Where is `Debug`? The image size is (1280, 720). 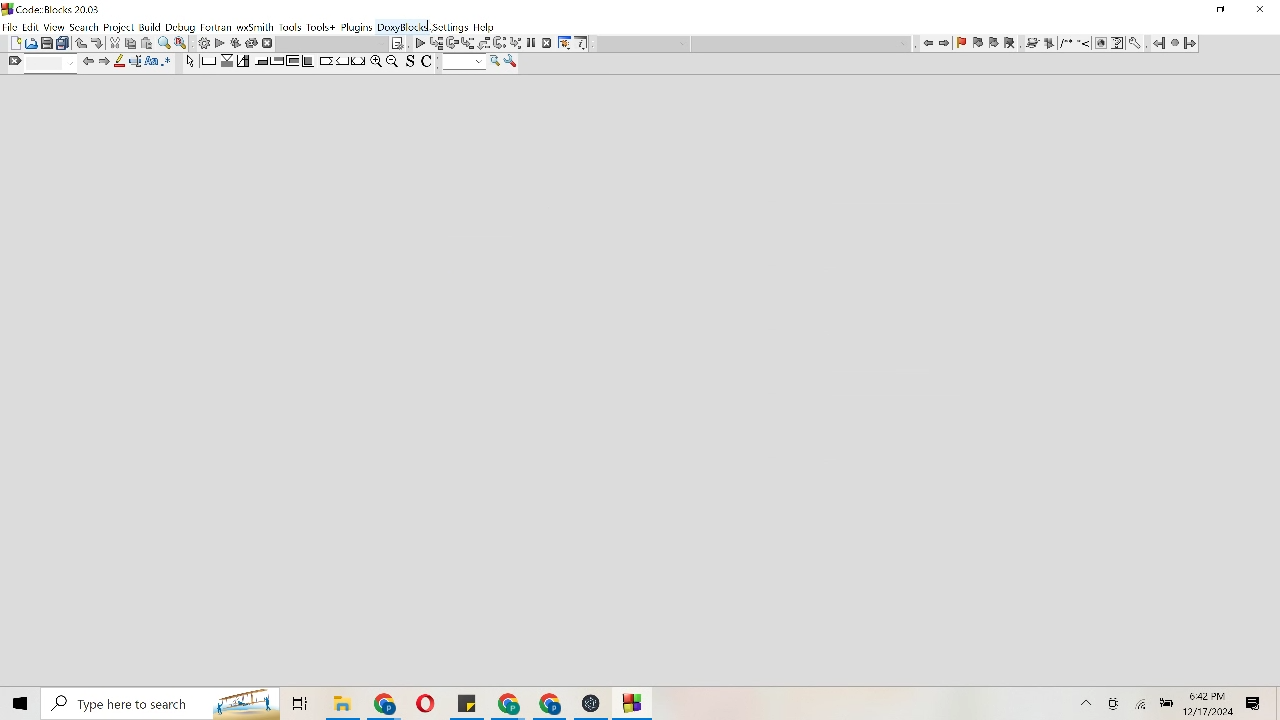 Debug is located at coordinates (180, 27).